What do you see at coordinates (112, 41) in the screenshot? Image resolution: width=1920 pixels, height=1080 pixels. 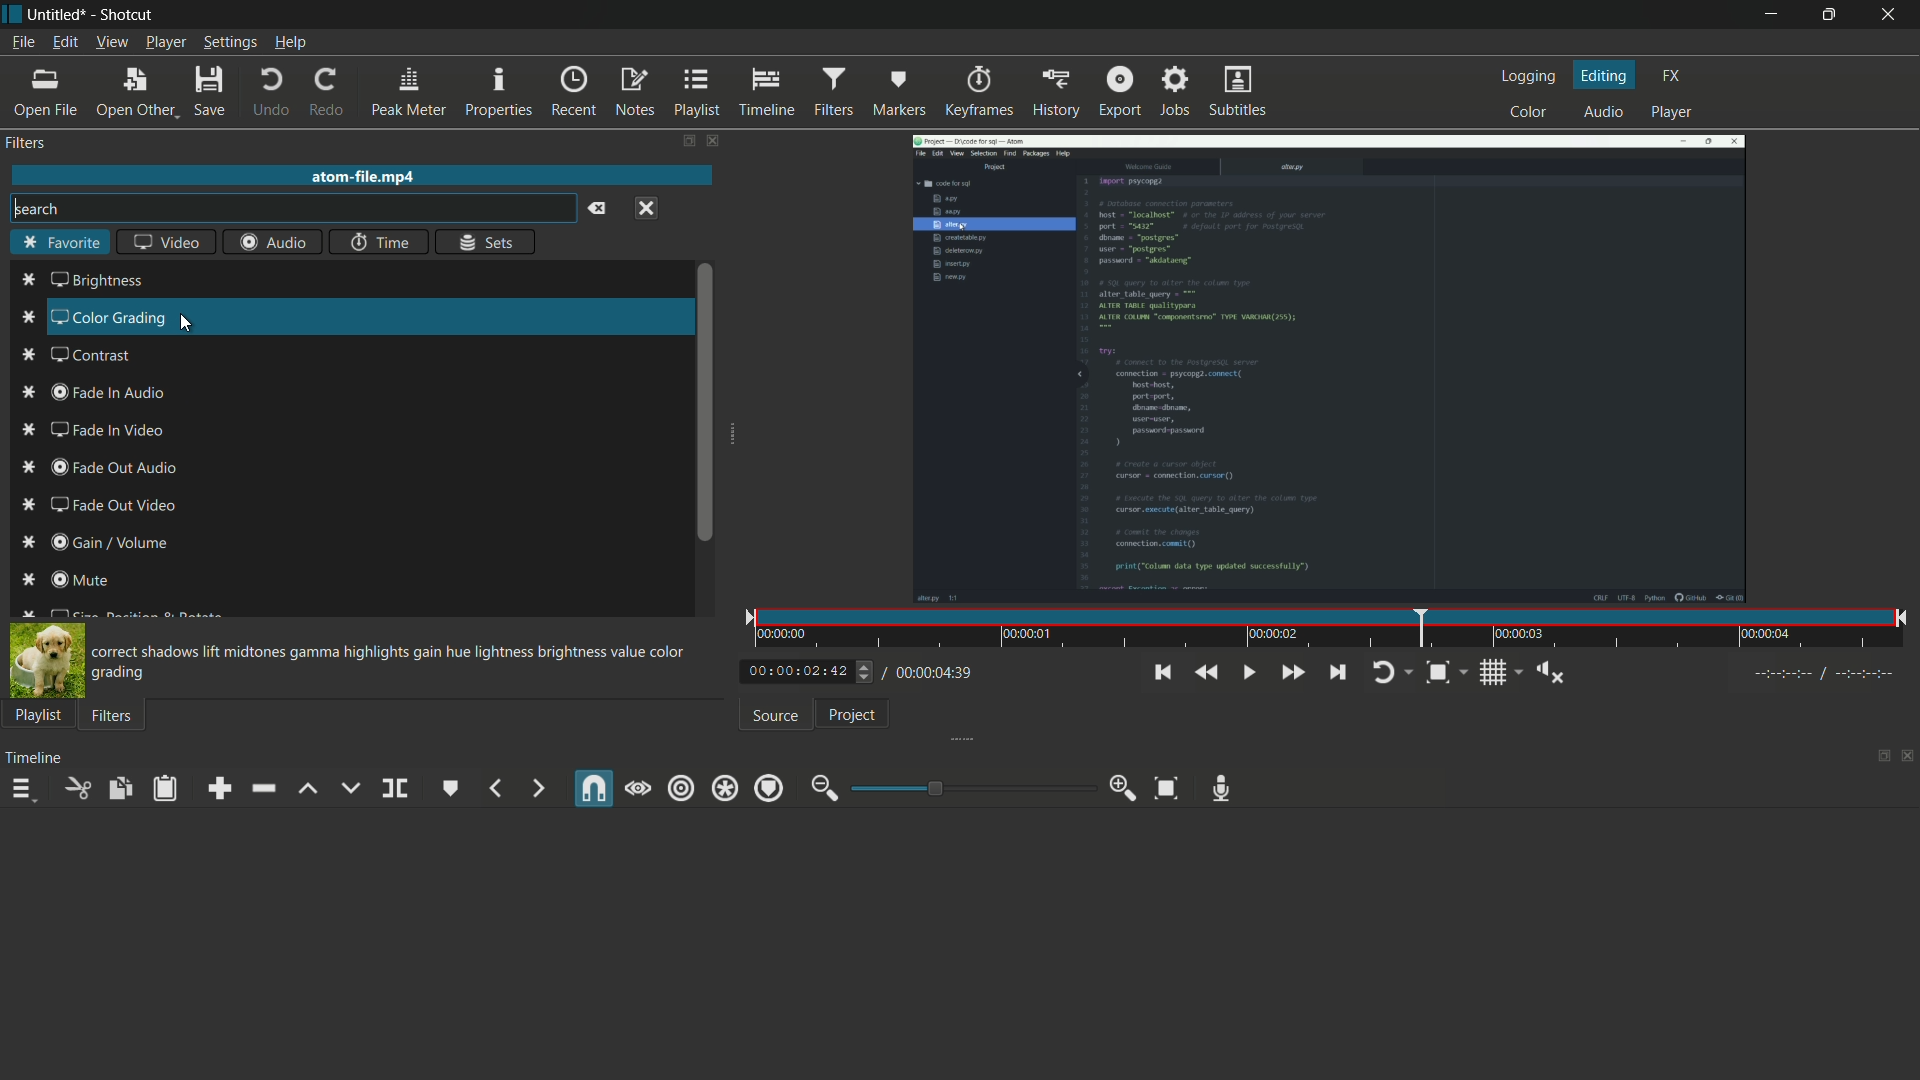 I see `view menu` at bounding box center [112, 41].